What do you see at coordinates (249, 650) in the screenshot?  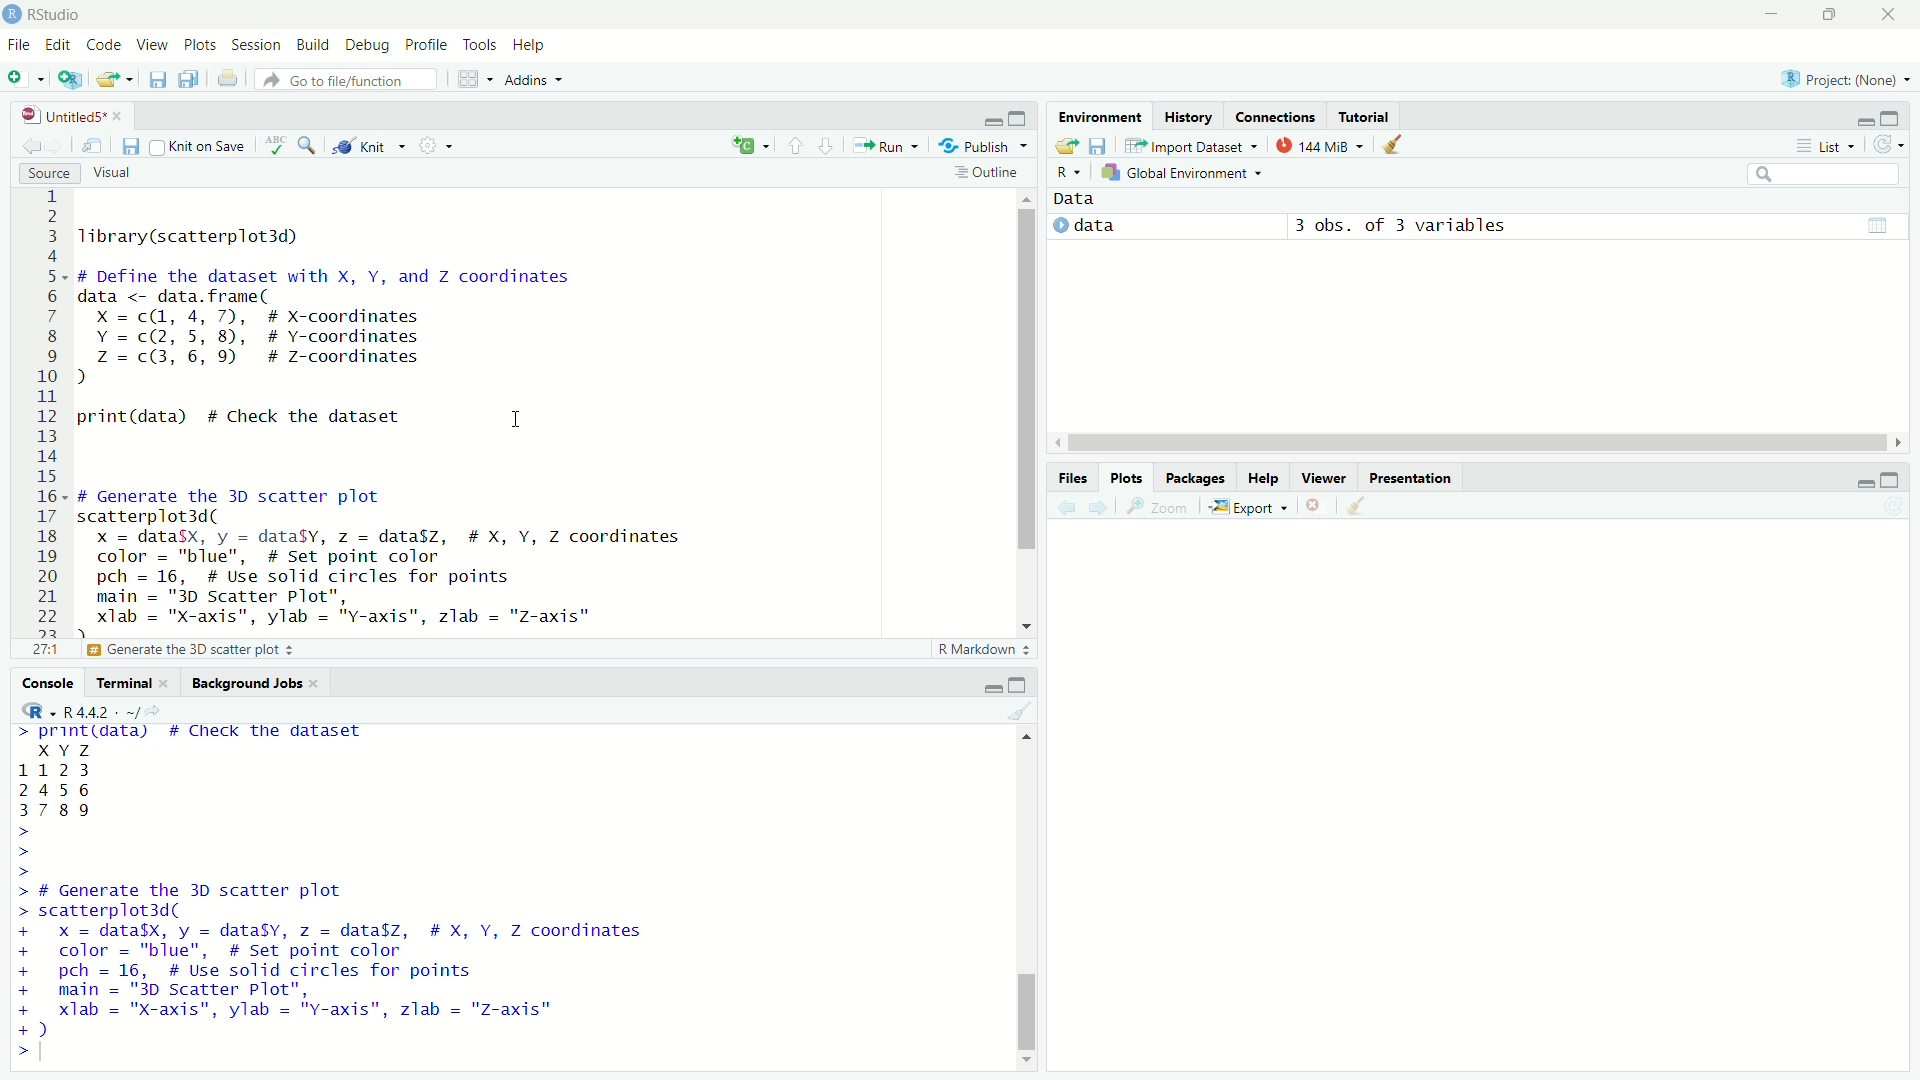 I see `Define the dataset with X, Y, and Z coordinates` at bounding box center [249, 650].